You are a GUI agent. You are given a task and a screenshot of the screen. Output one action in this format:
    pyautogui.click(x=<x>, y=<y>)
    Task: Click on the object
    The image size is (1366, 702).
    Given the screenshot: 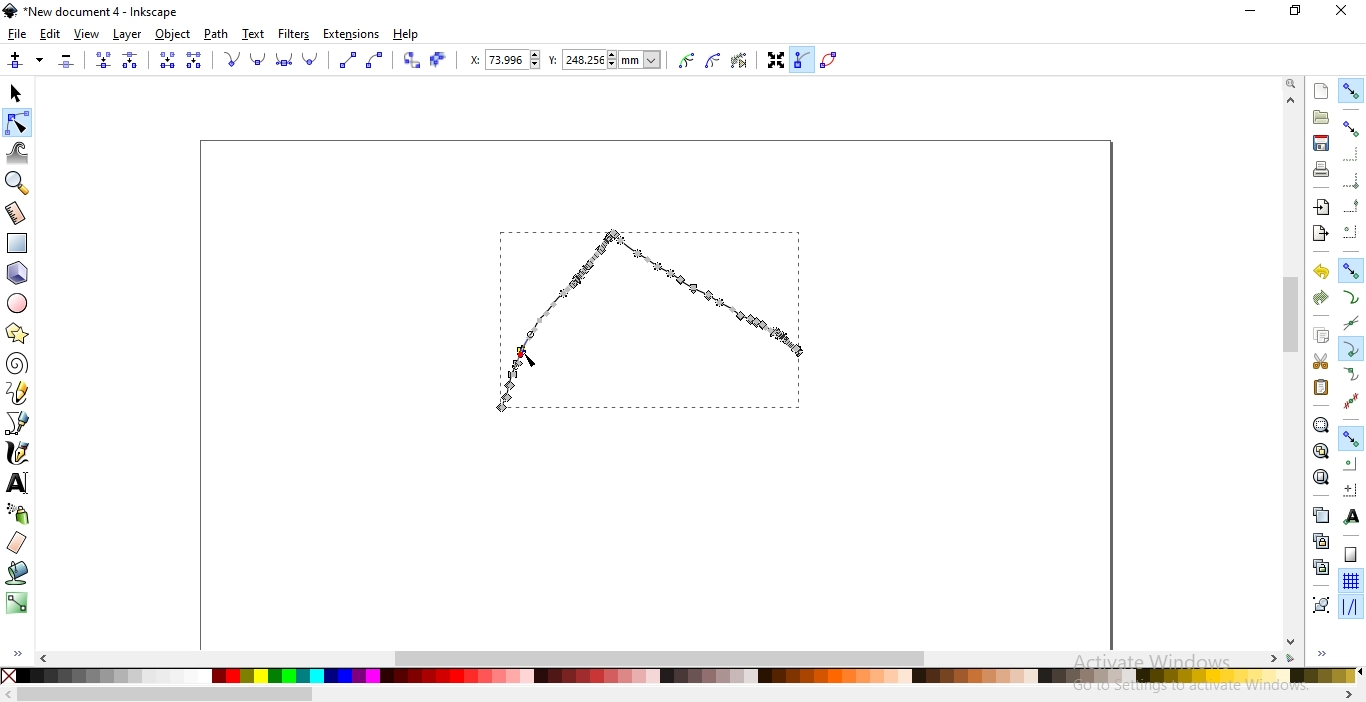 What is the action you would take?
    pyautogui.click(x=173, y=34)
    